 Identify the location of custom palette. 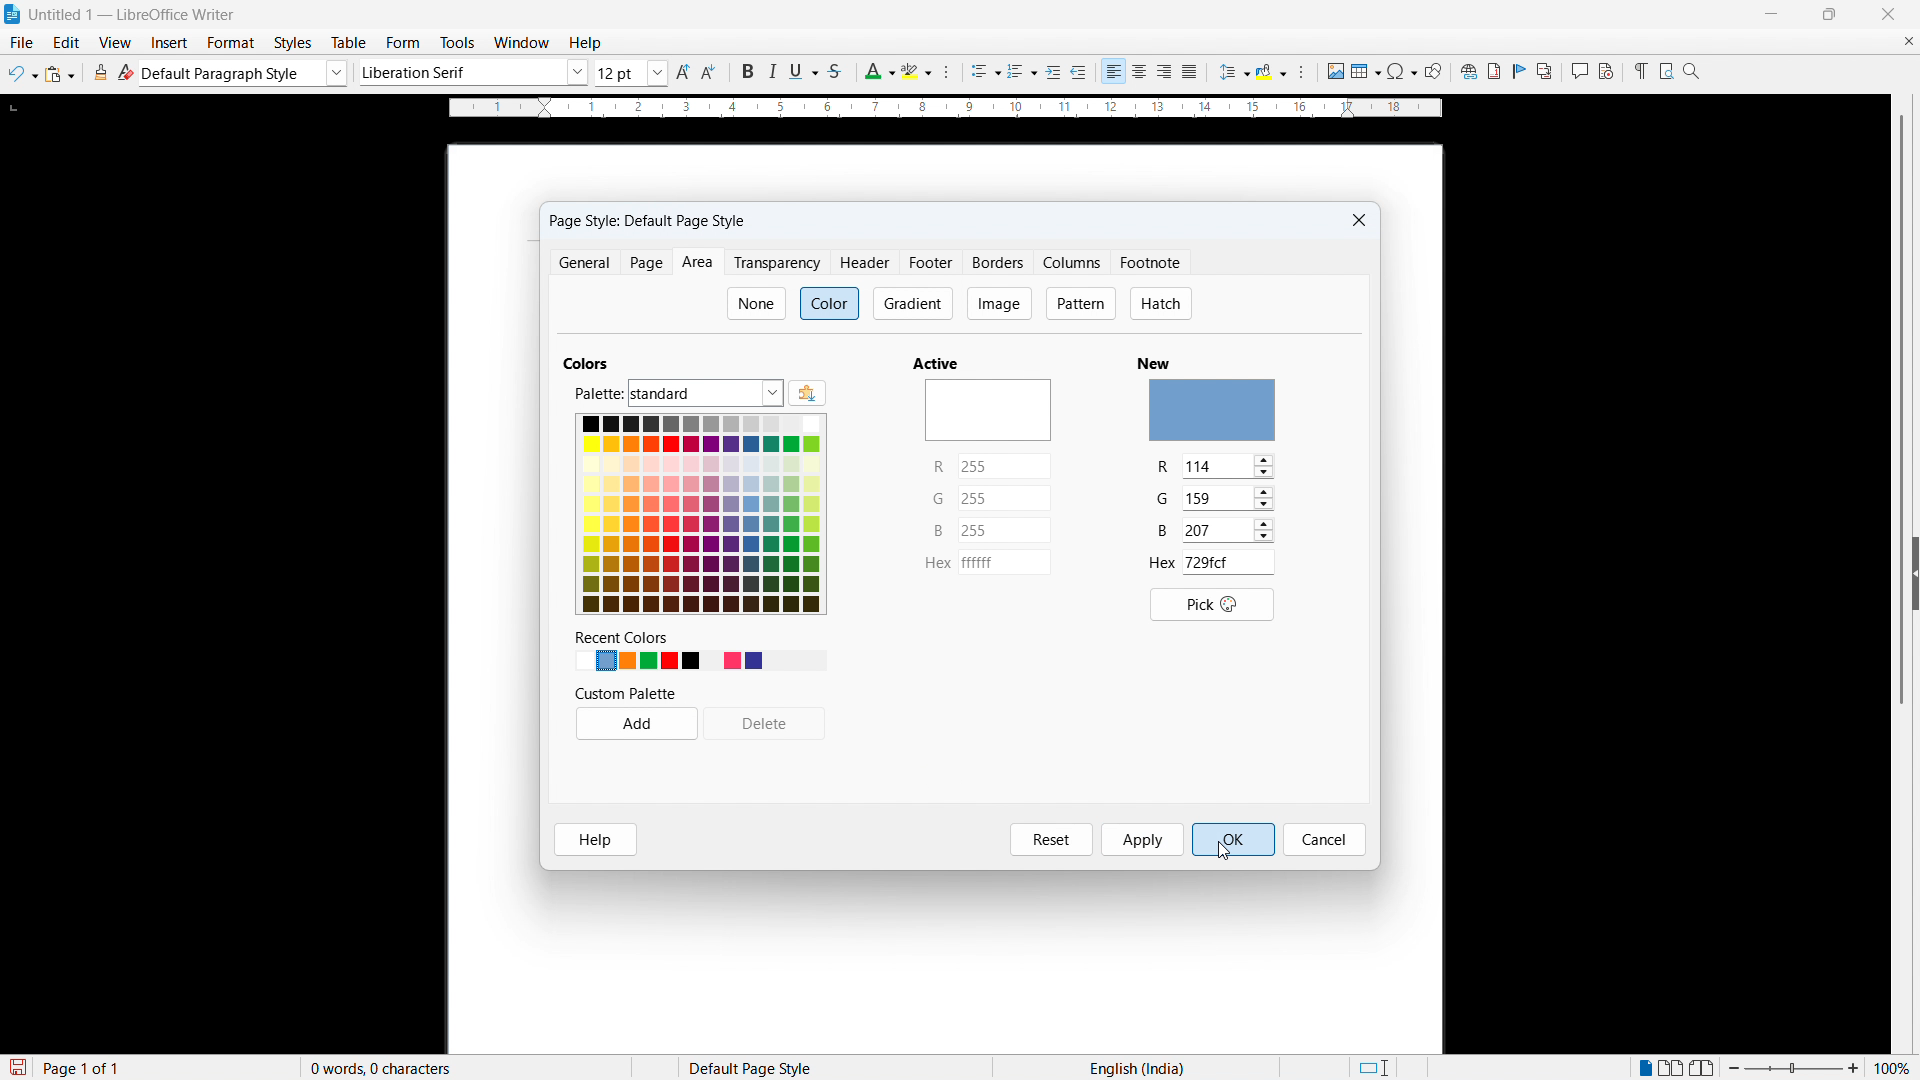
(623, 694).